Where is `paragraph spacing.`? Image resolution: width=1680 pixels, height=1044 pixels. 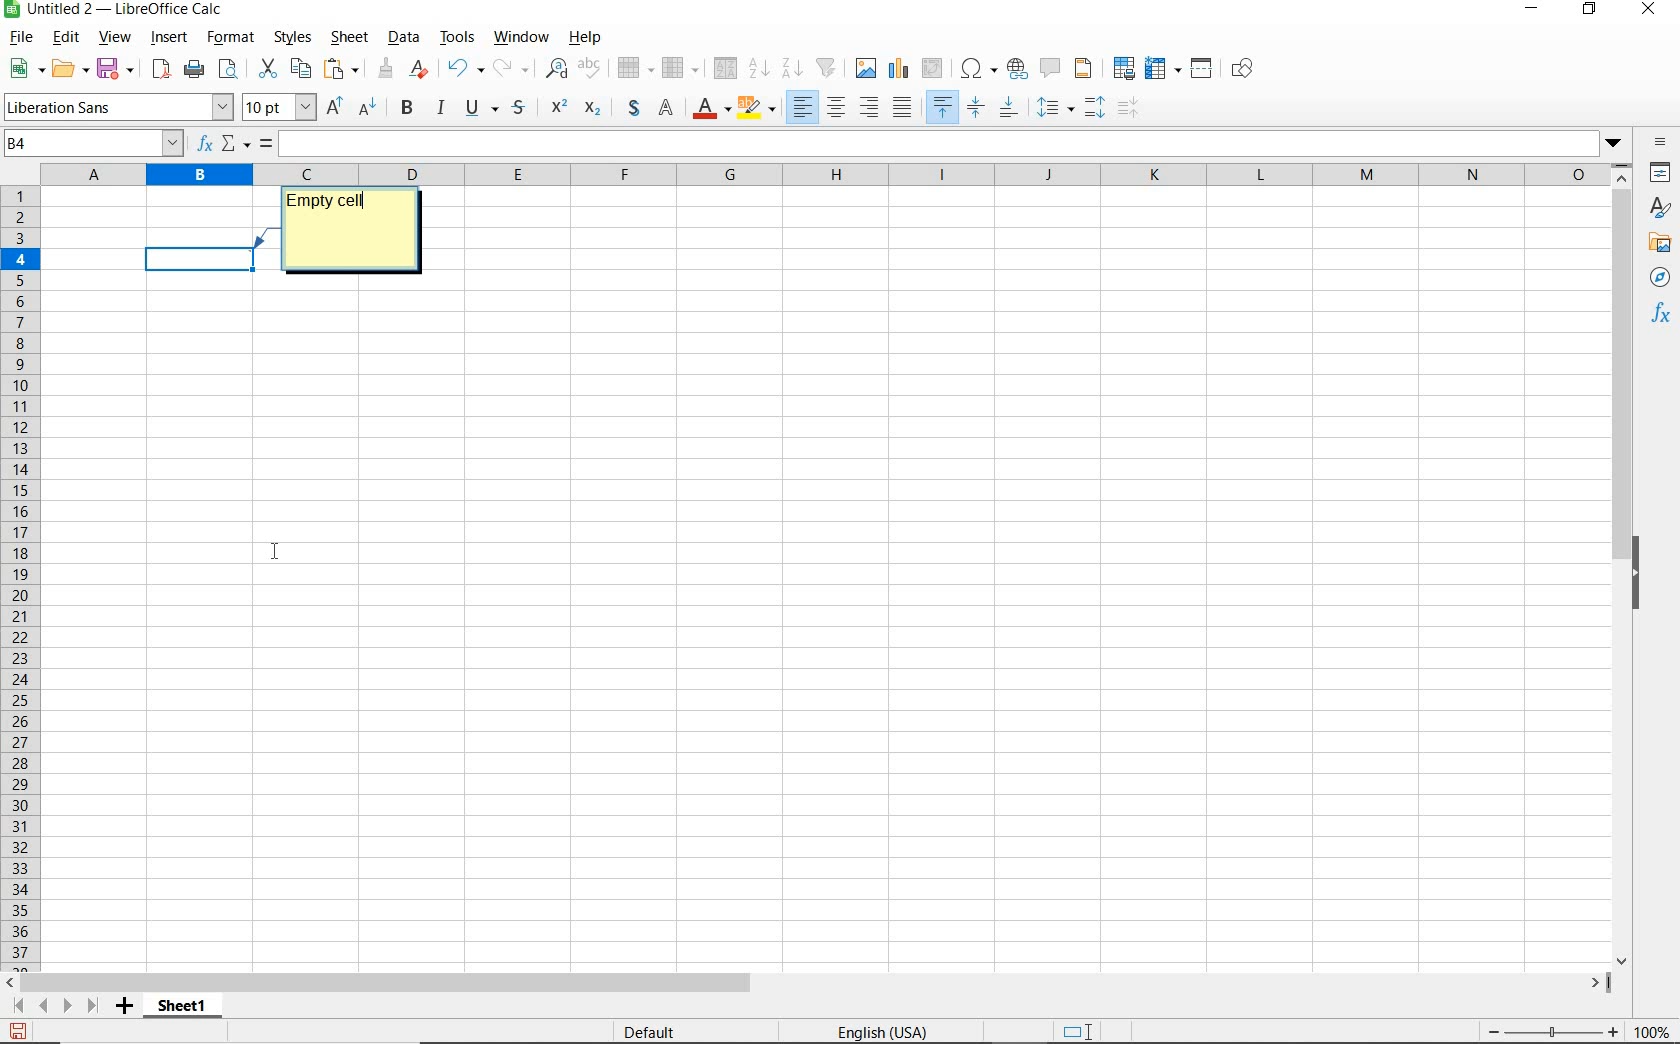
paragraph spacing. is located at coordinates (1095, 108).